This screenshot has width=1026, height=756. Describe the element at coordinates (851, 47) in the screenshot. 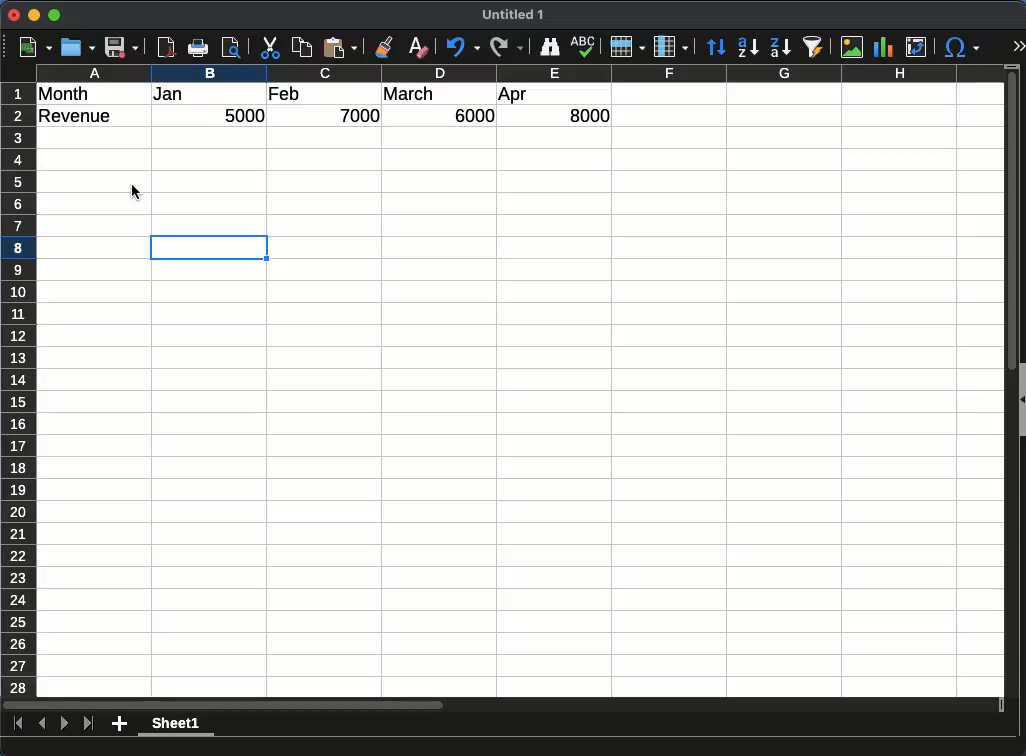

I see `image` at that location.